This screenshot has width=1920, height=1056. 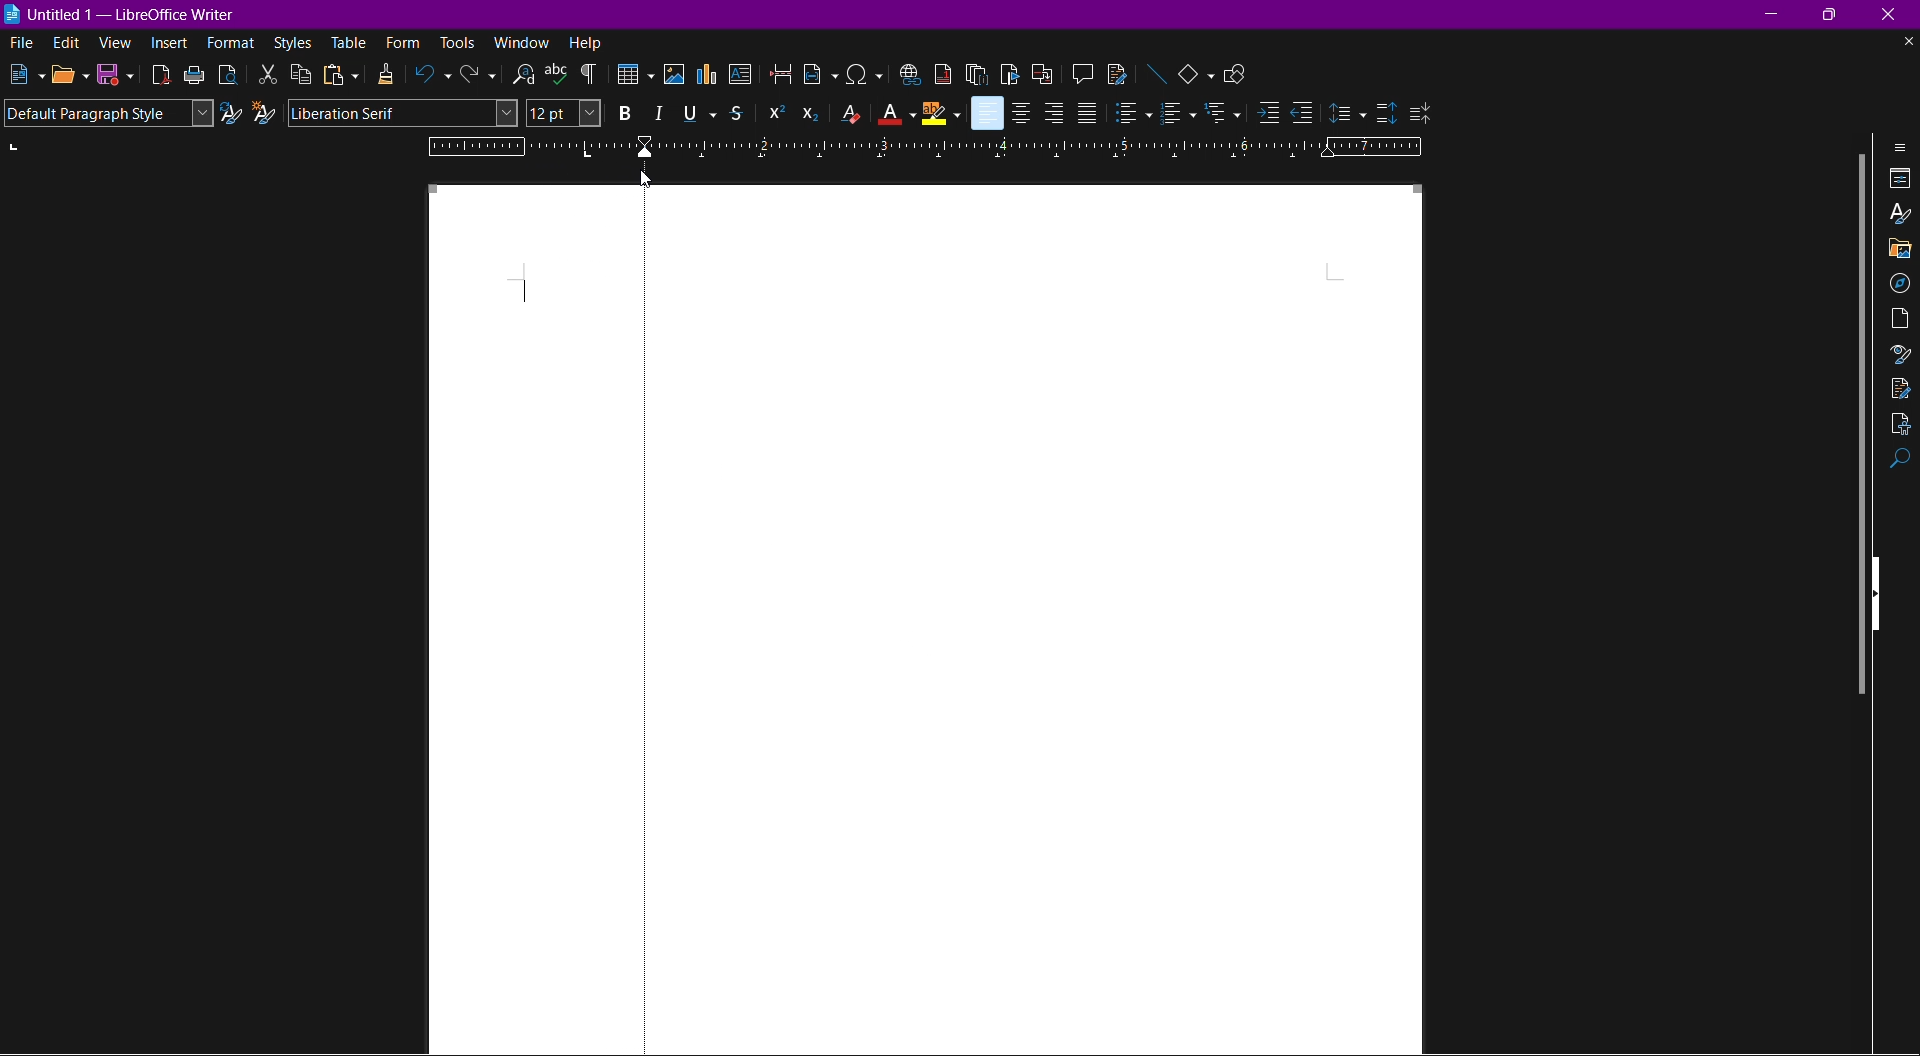 What do you see at coordinates (740, 113) in the screenshot?
I see `Strikethrough` at bounding box center [740, 113].